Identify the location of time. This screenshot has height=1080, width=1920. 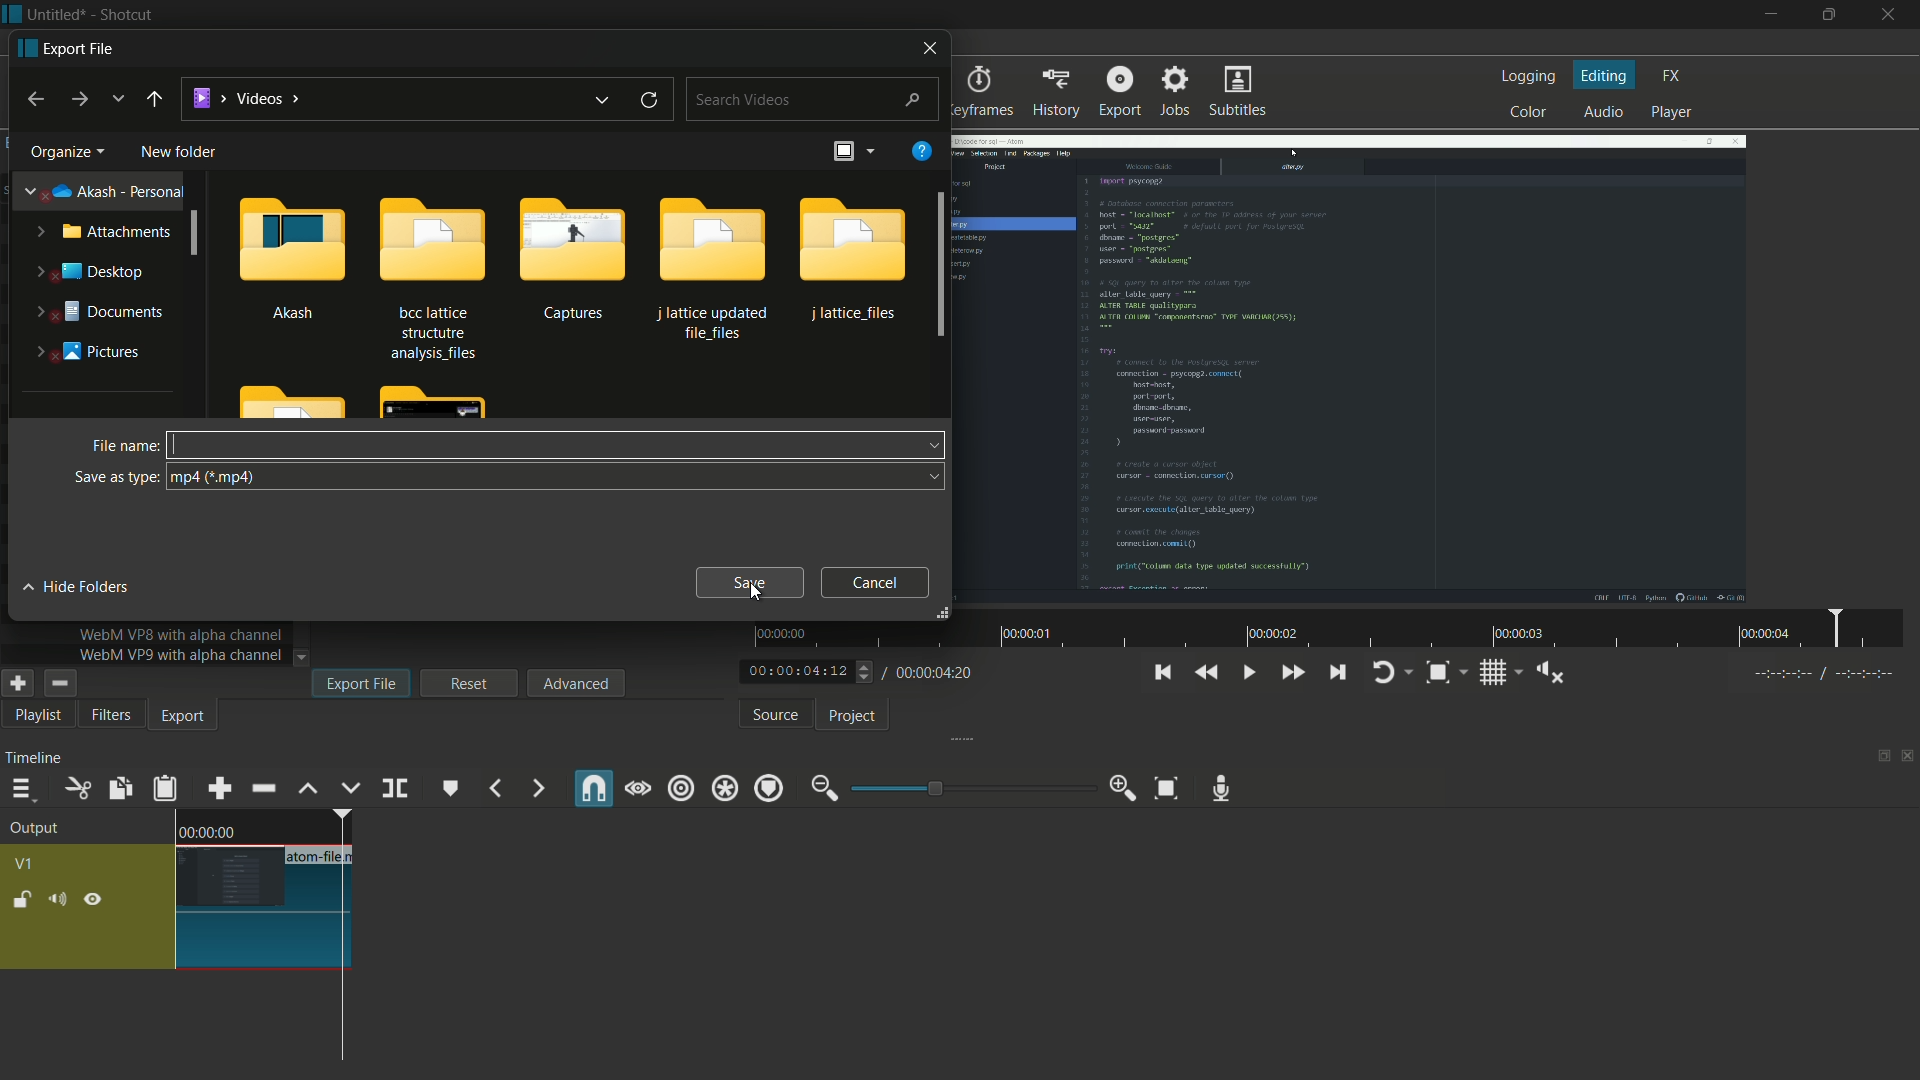
(207, 831).